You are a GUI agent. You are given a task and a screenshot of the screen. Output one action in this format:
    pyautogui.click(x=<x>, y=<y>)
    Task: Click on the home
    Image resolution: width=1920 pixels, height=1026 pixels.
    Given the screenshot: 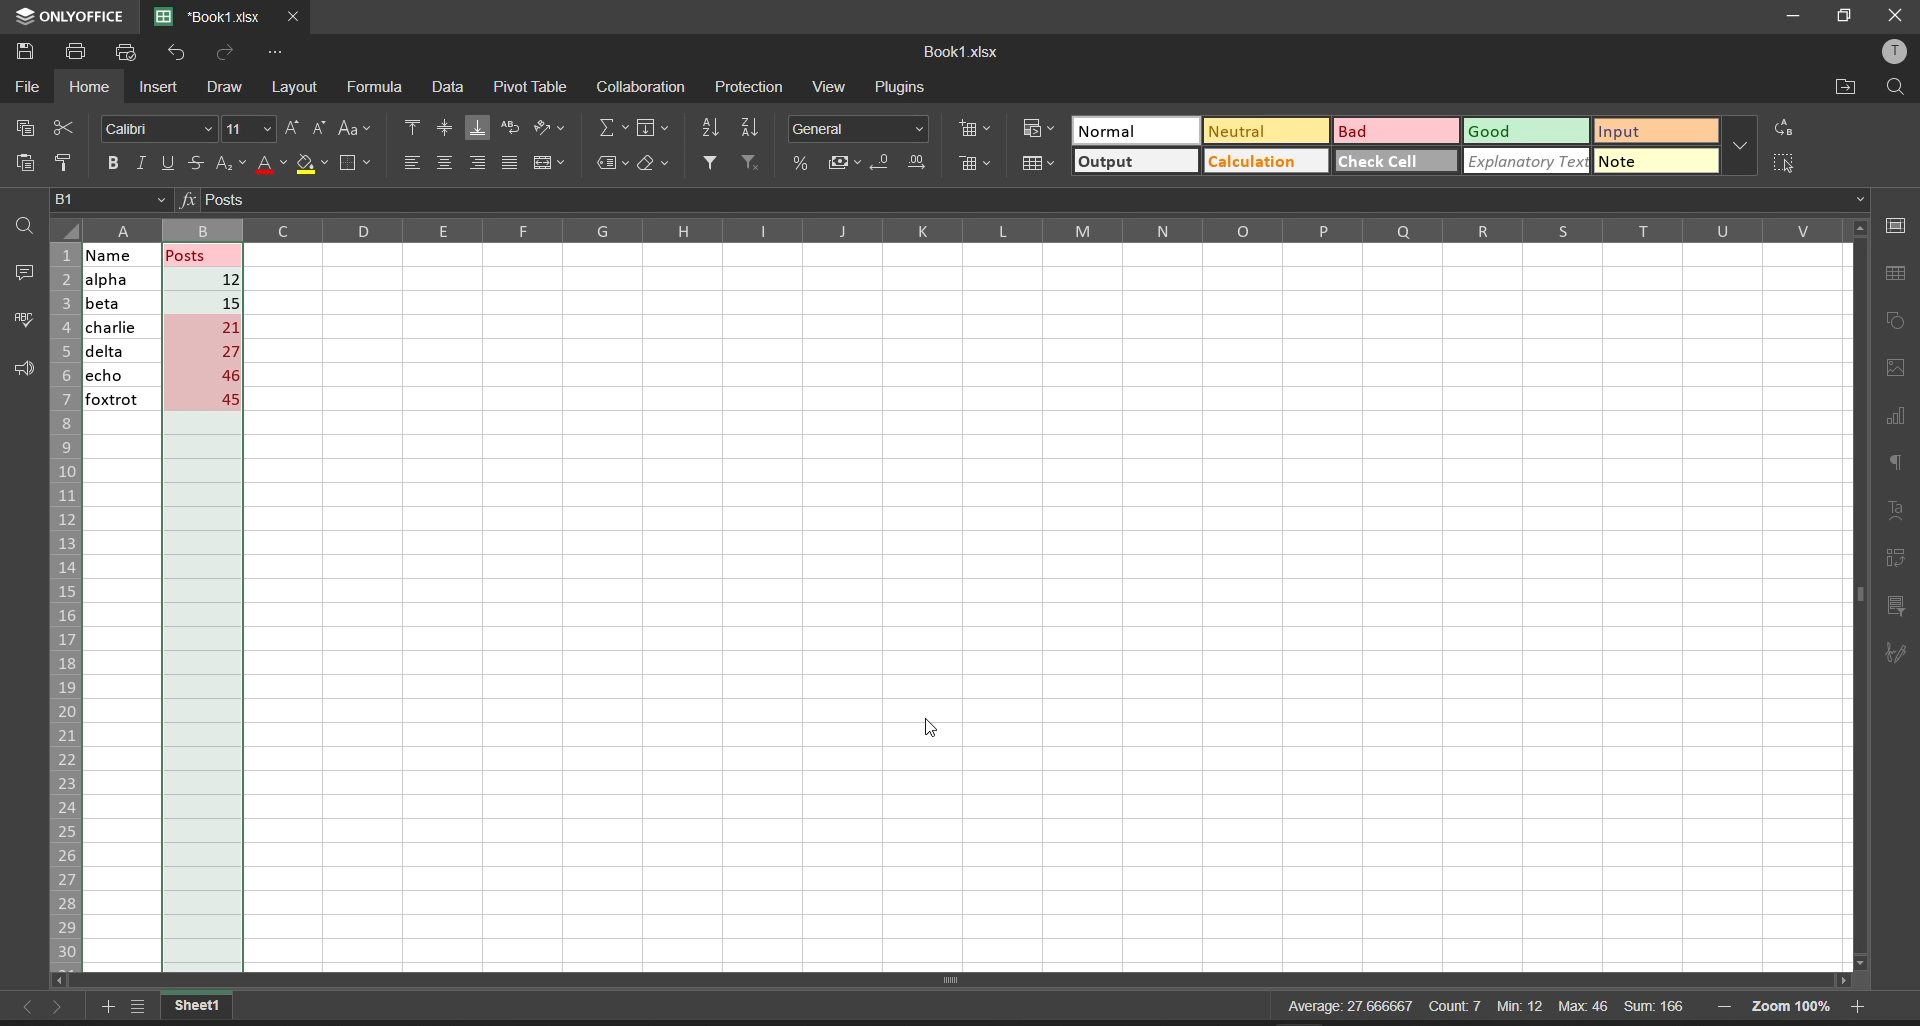 What is the action you would take?
    pyautogui.click(x=93, y=89)
    